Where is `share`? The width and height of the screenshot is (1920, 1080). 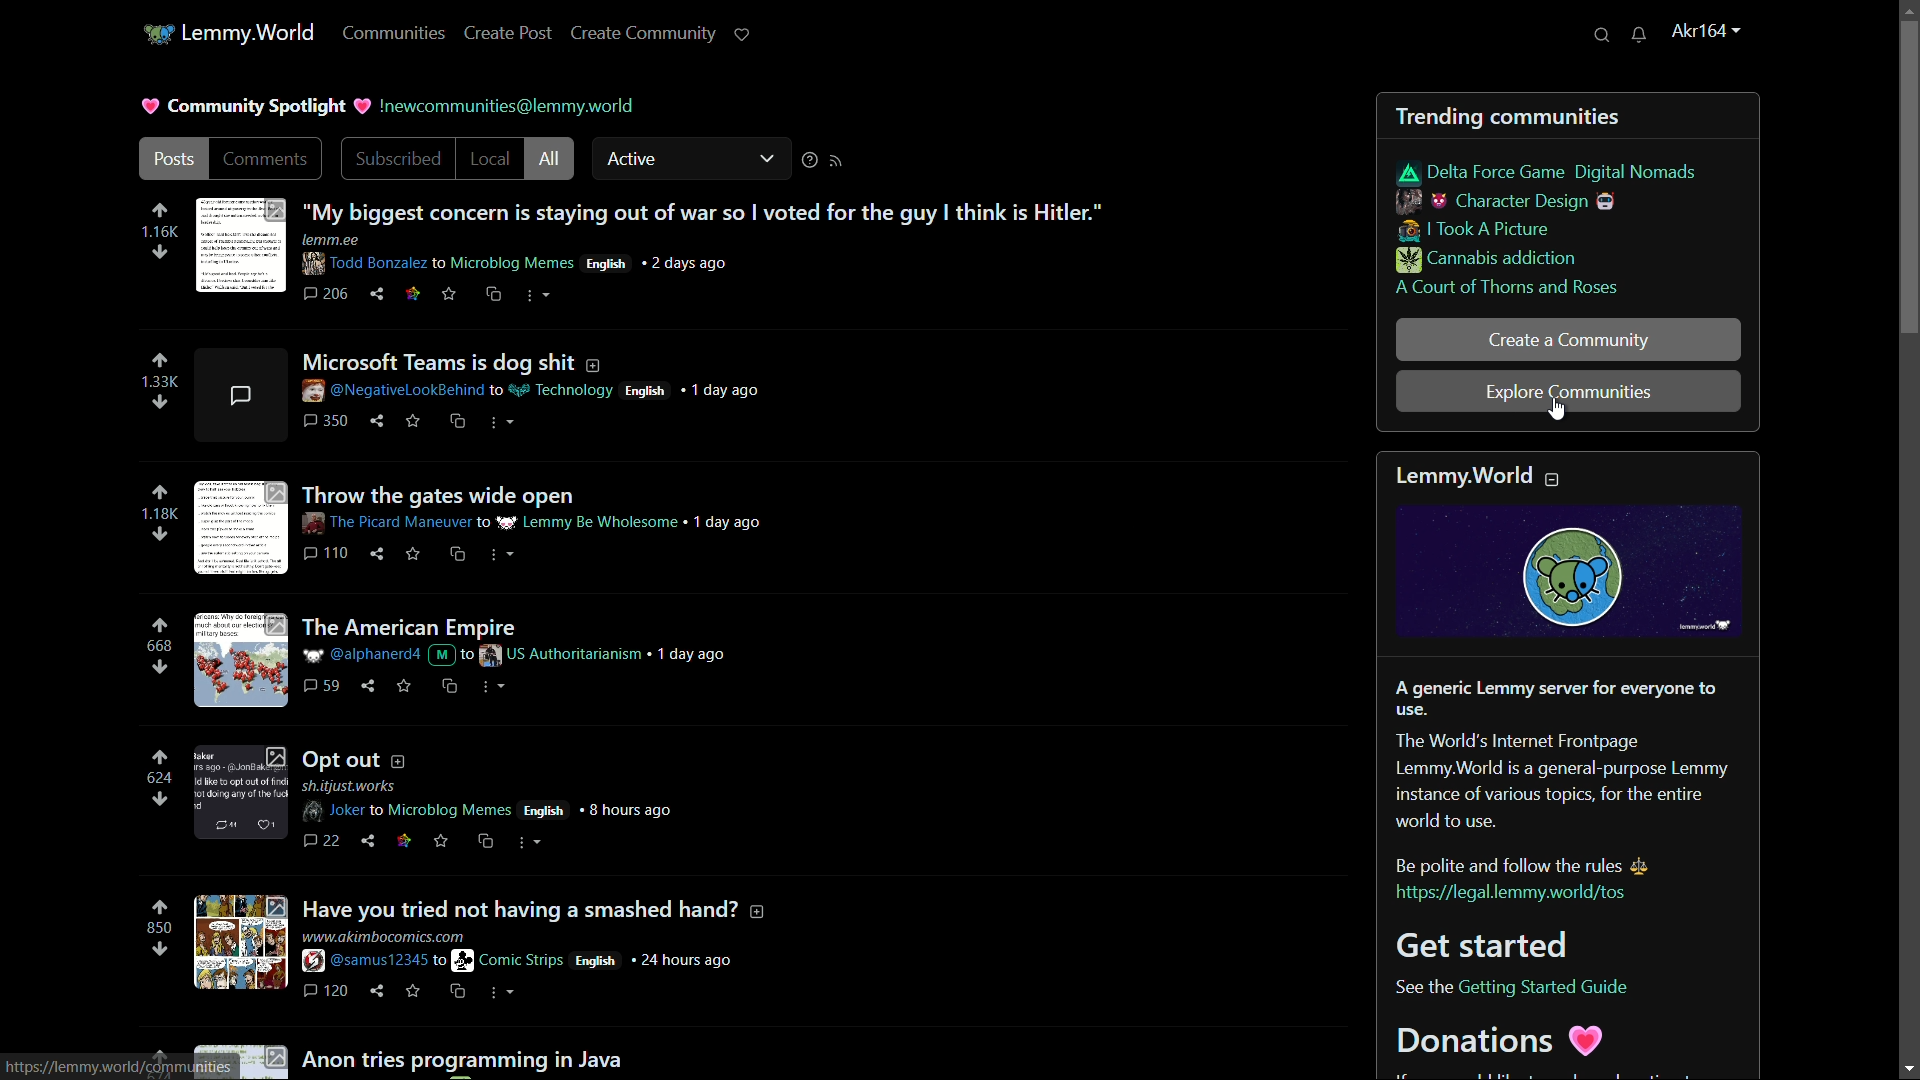 share is located at coordinates (370, 684).